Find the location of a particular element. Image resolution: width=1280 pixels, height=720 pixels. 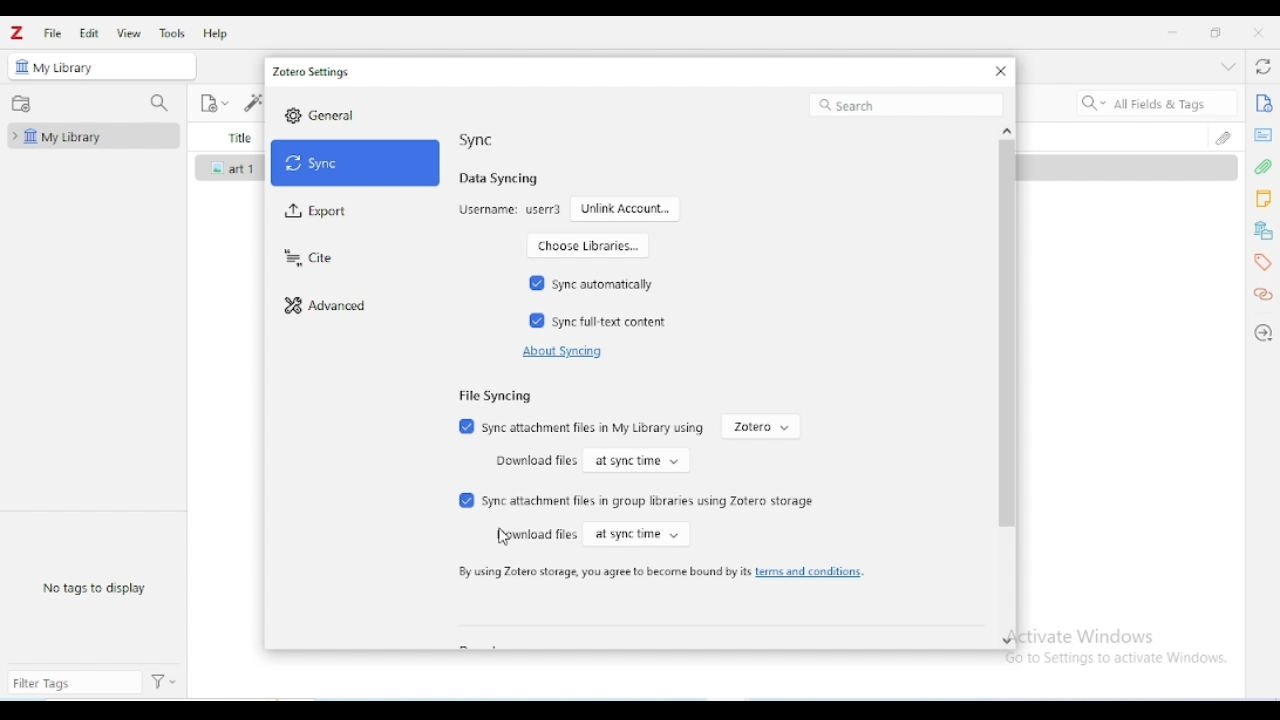

notes is located at coordinates (1264, 199).